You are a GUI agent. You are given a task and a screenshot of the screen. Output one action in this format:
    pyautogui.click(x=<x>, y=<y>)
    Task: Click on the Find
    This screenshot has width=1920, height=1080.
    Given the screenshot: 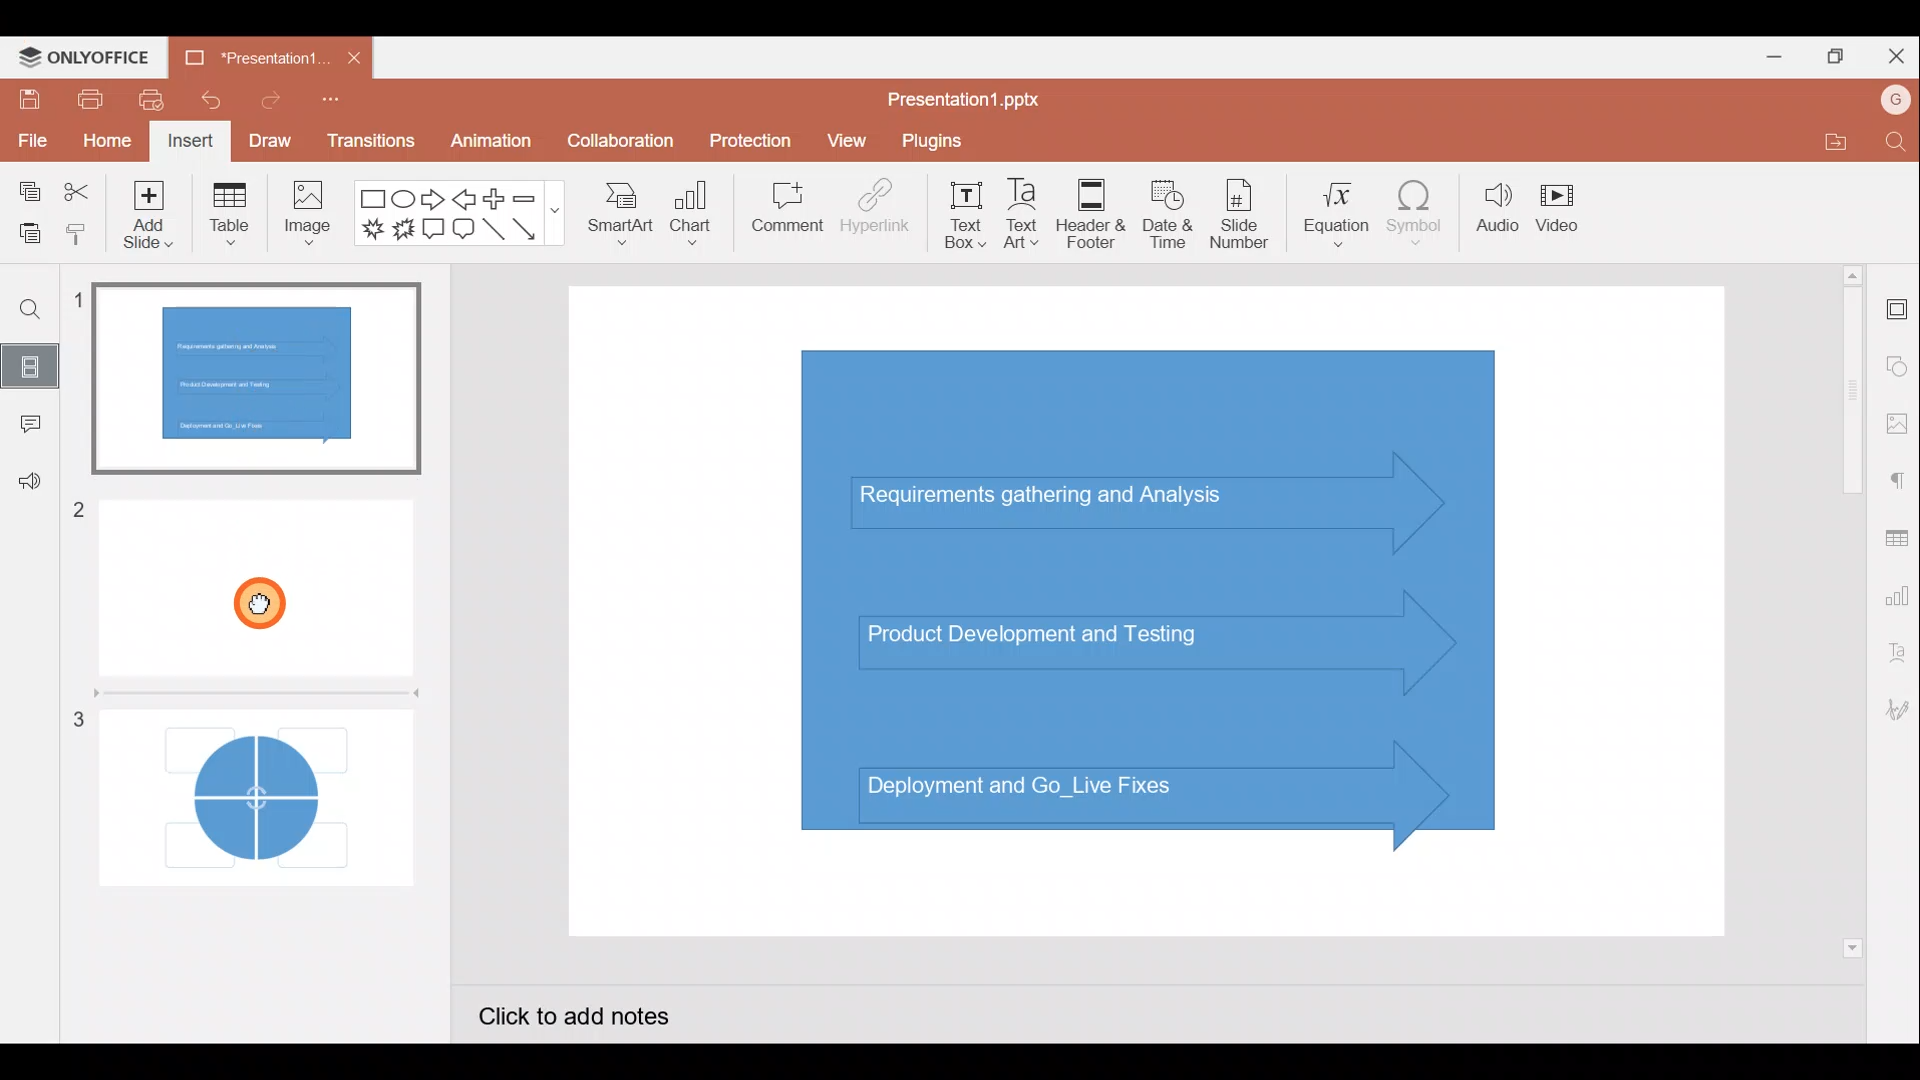 What is the action you would take?
    pyautogui.click(x=1892, y=143)
    